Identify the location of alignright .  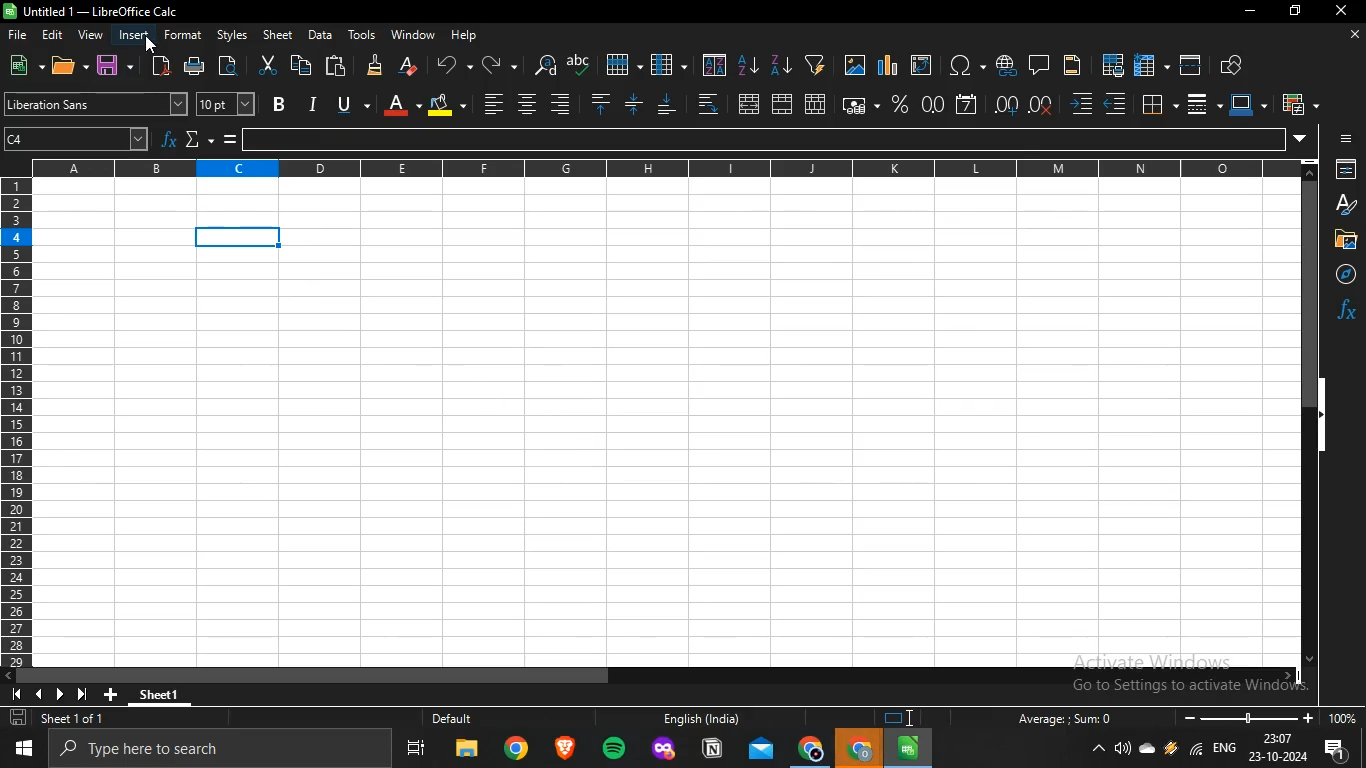
(493, 102).